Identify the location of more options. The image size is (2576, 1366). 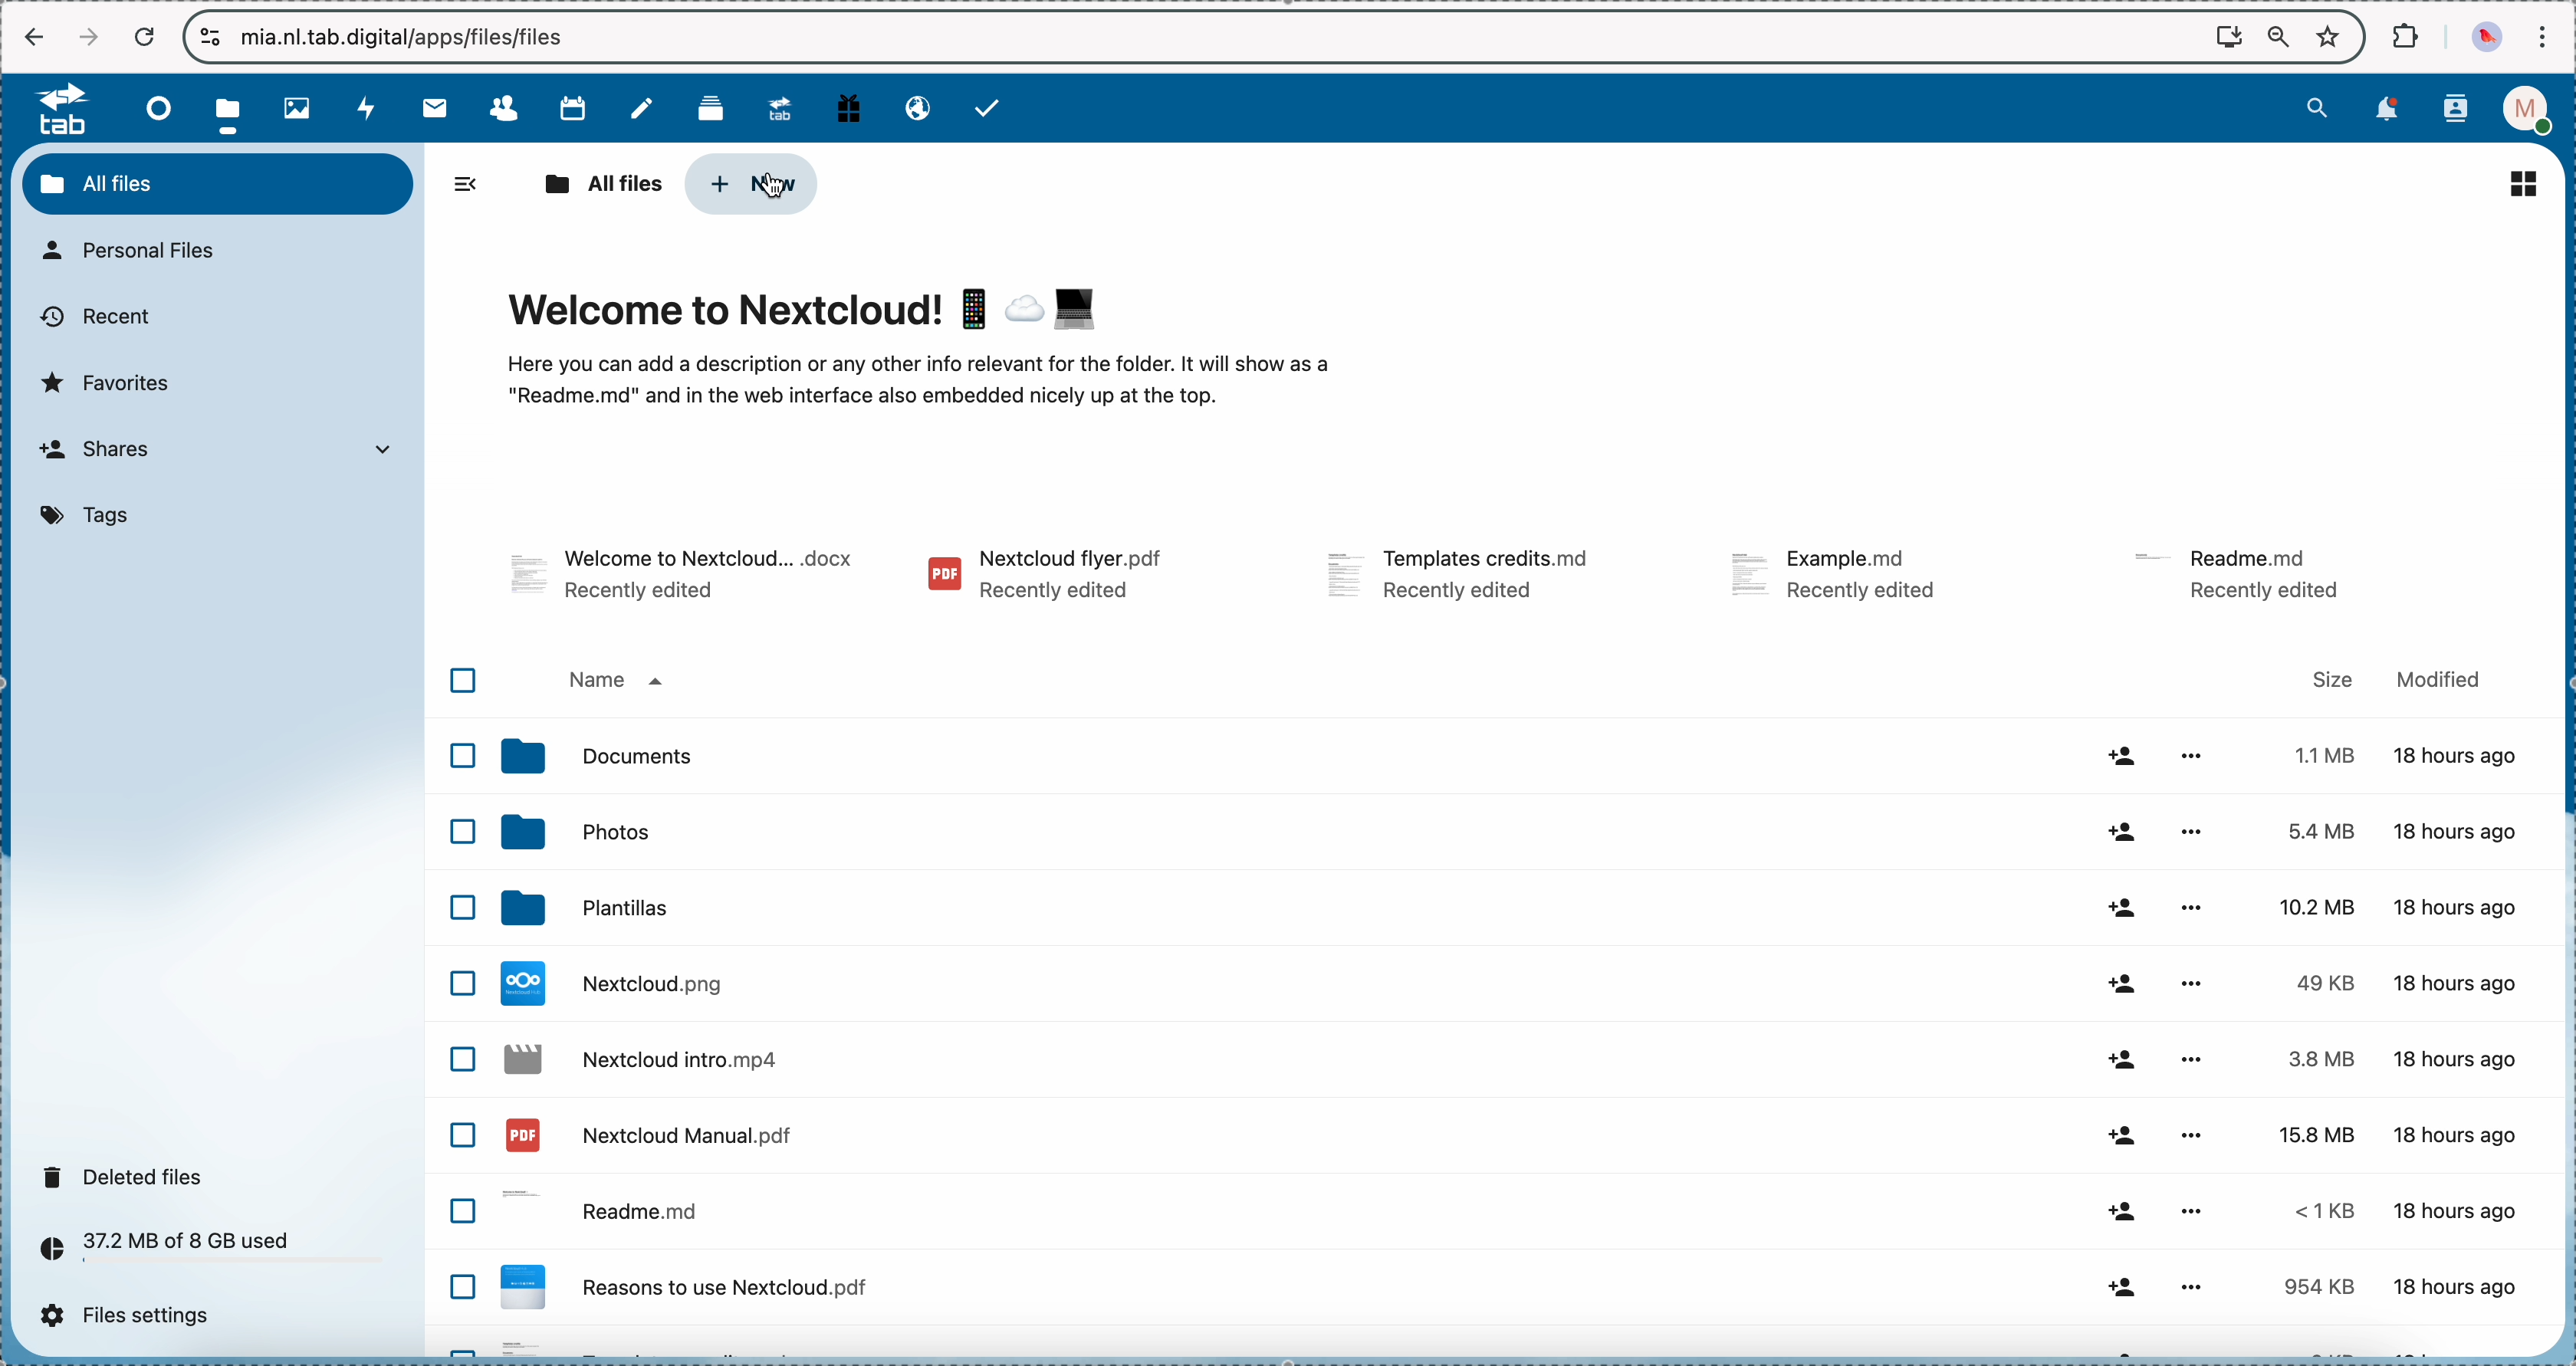
(2192, 984).